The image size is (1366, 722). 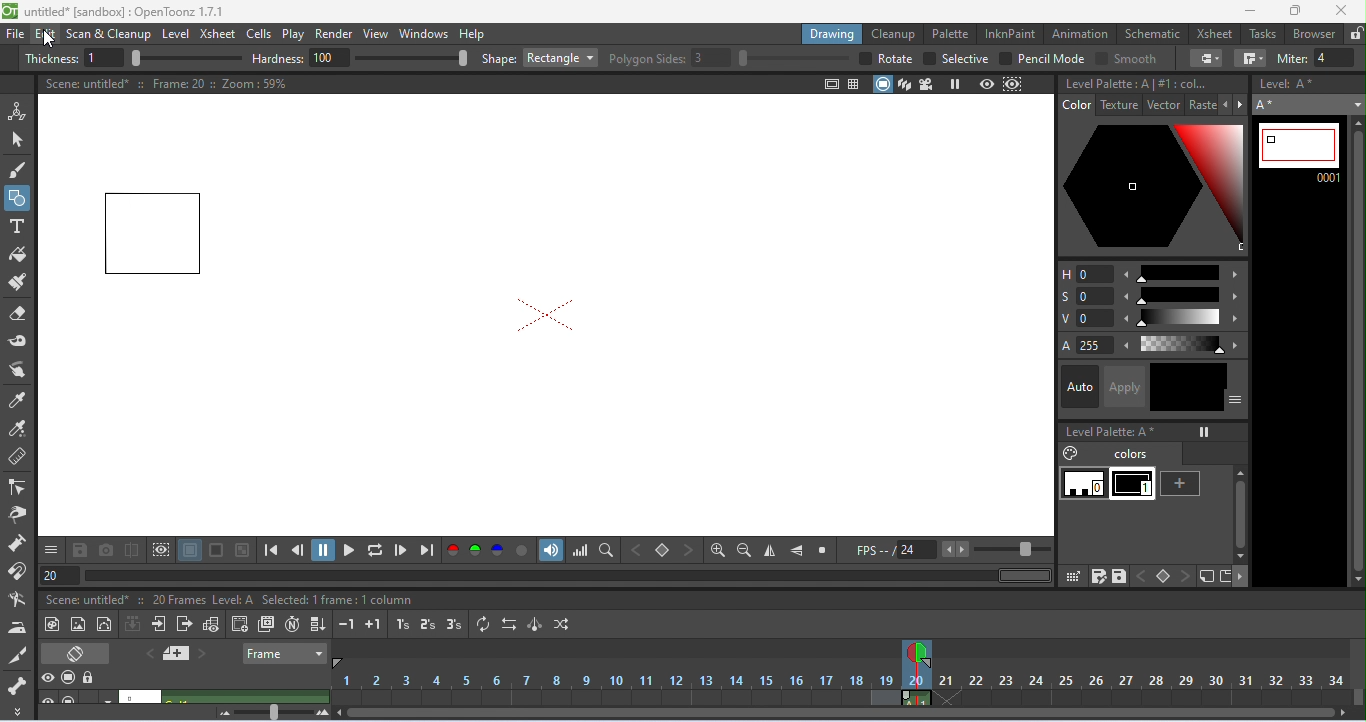 What do you see at coordinates (1297, 83) in the screenshot?
I see `level: A` at bounding box center [1297, 83].